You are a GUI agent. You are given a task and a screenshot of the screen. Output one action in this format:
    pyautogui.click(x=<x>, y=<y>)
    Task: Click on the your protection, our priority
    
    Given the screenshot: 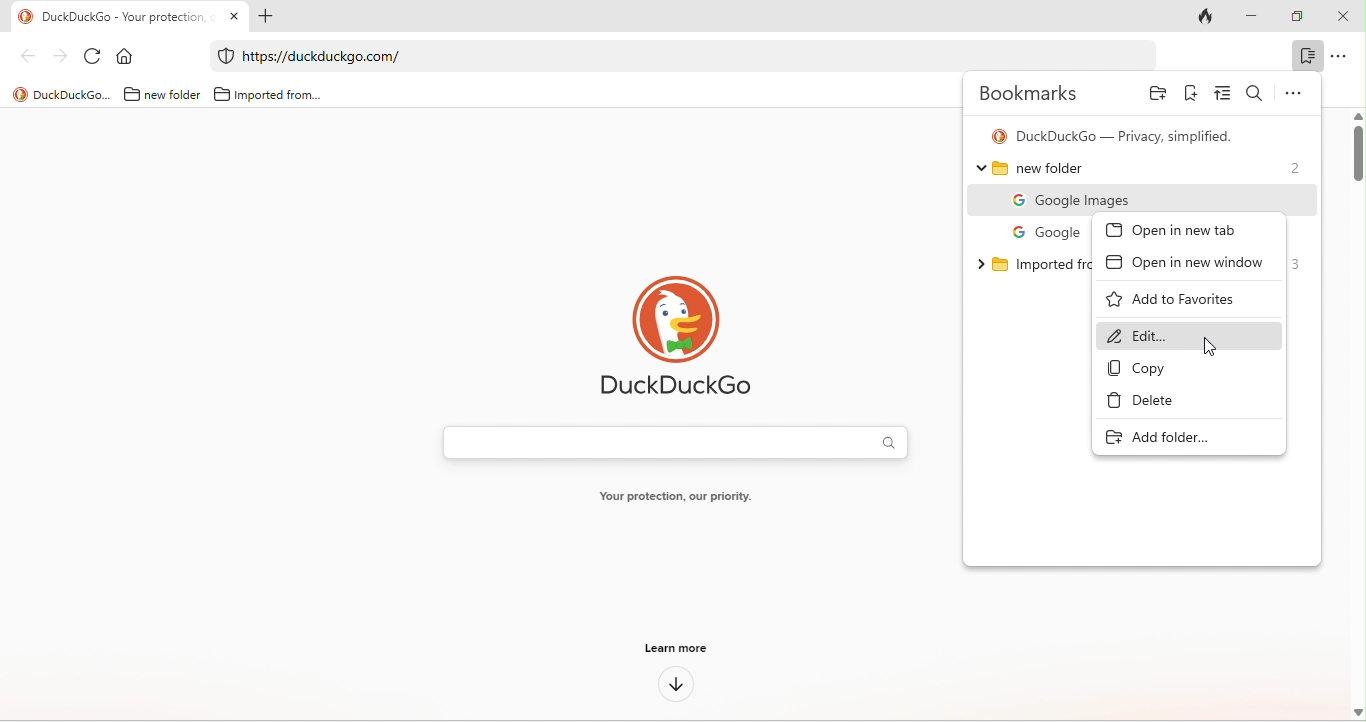 What is the action you would take?
    pyautogui.click(x=674, y=498)
    